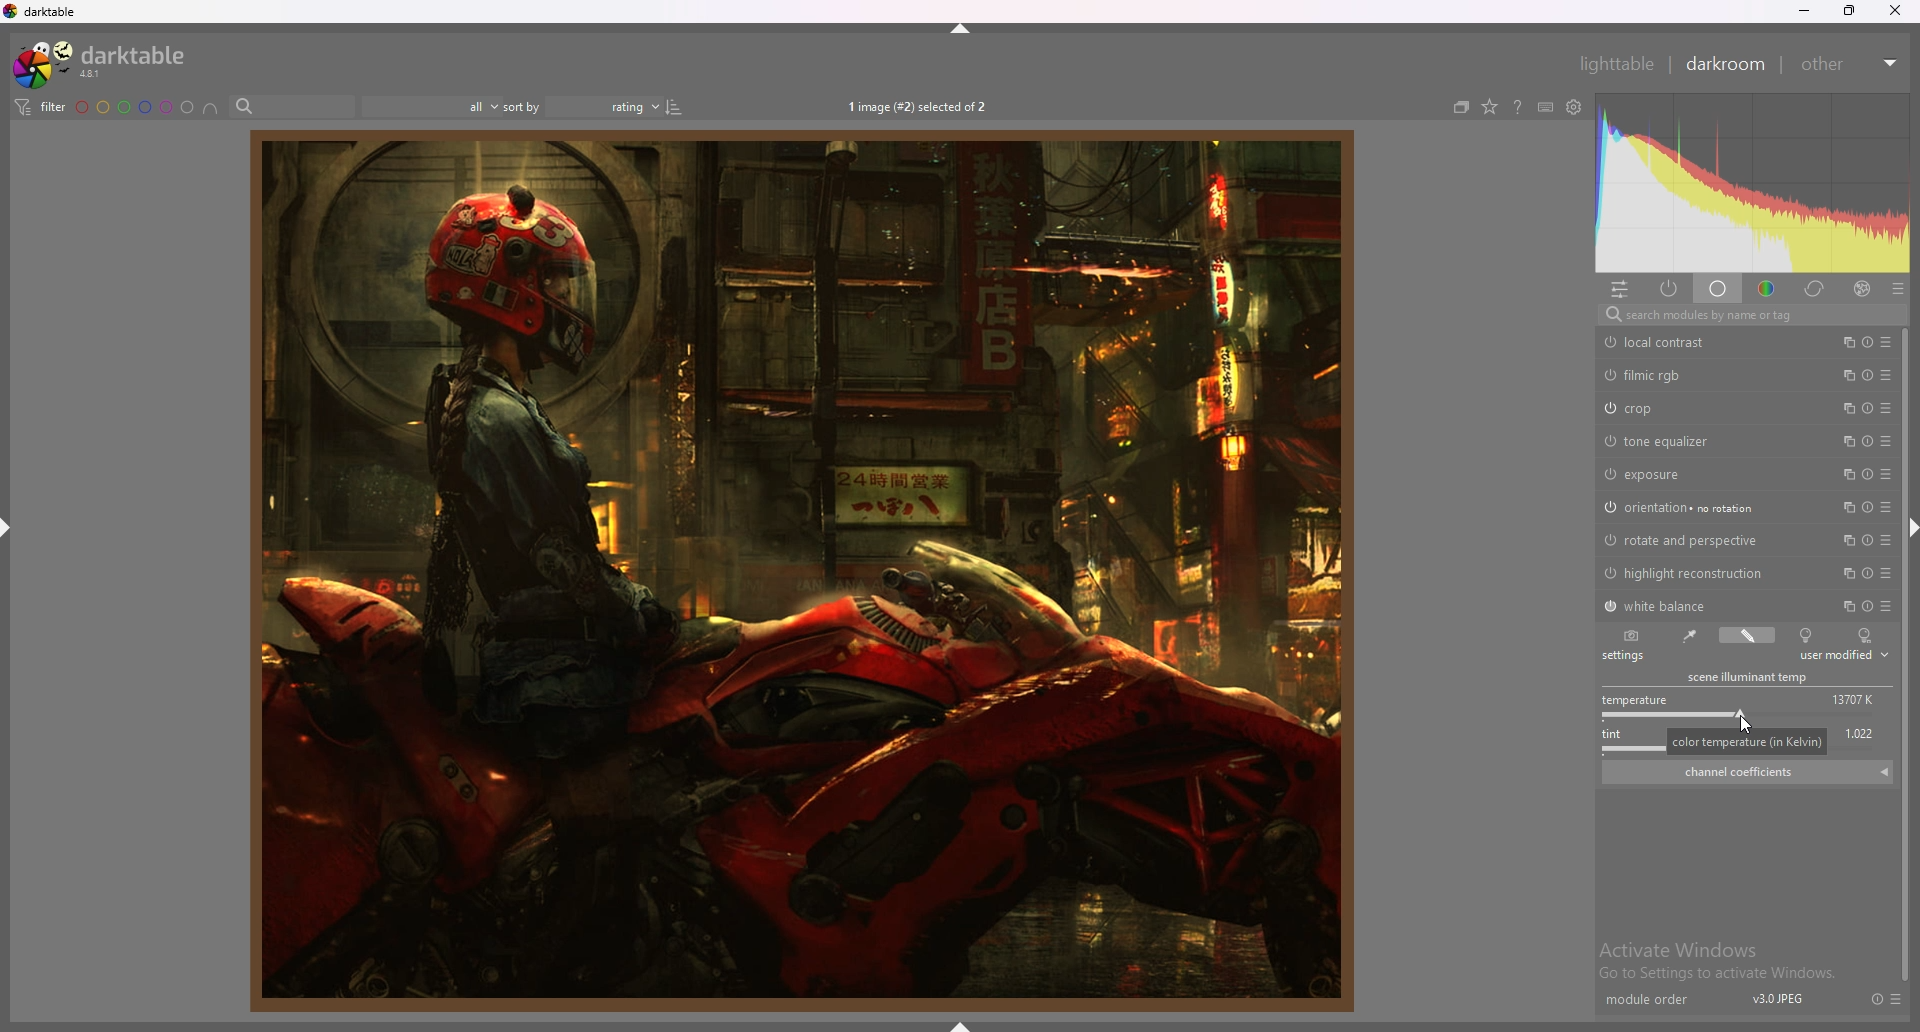 This screenshot has width=1920, height=1032. What do you see at coordinates (1884, 474) in the screenshot?
I see `presets` at bounding box center [1884, 474].